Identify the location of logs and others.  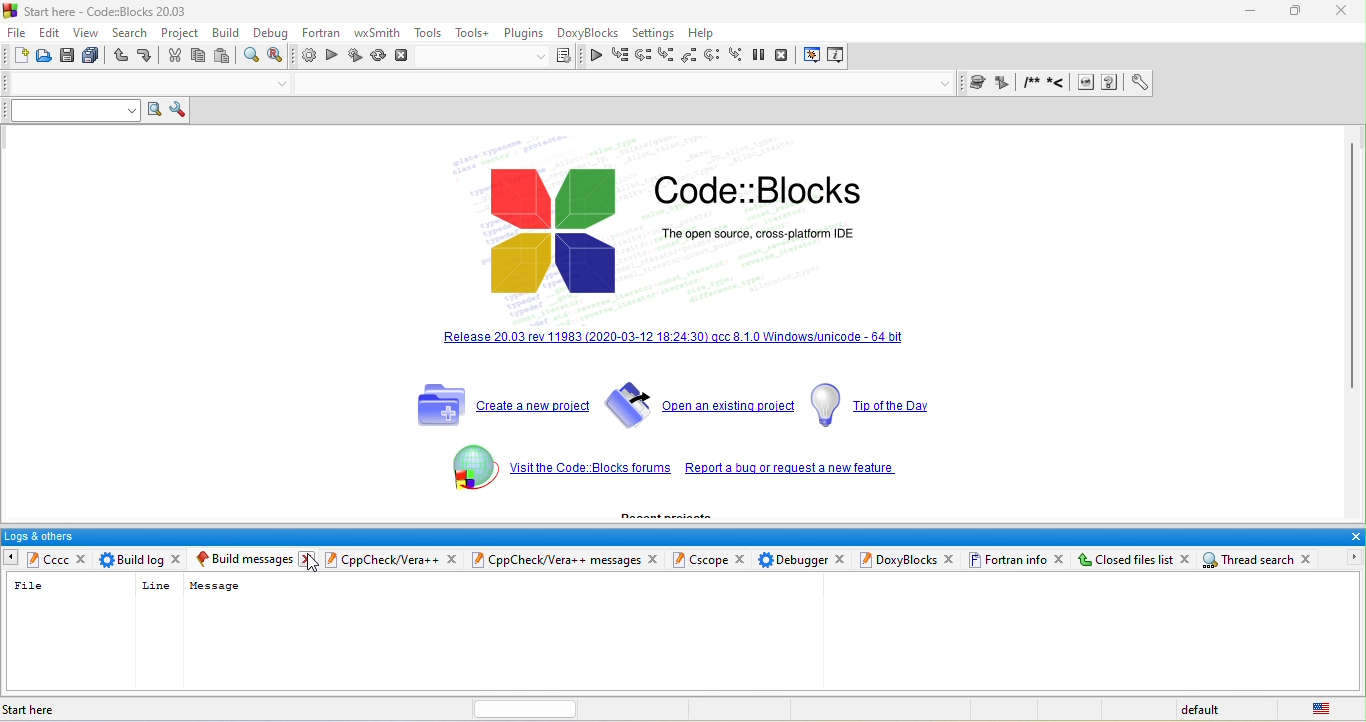
(668, 536).